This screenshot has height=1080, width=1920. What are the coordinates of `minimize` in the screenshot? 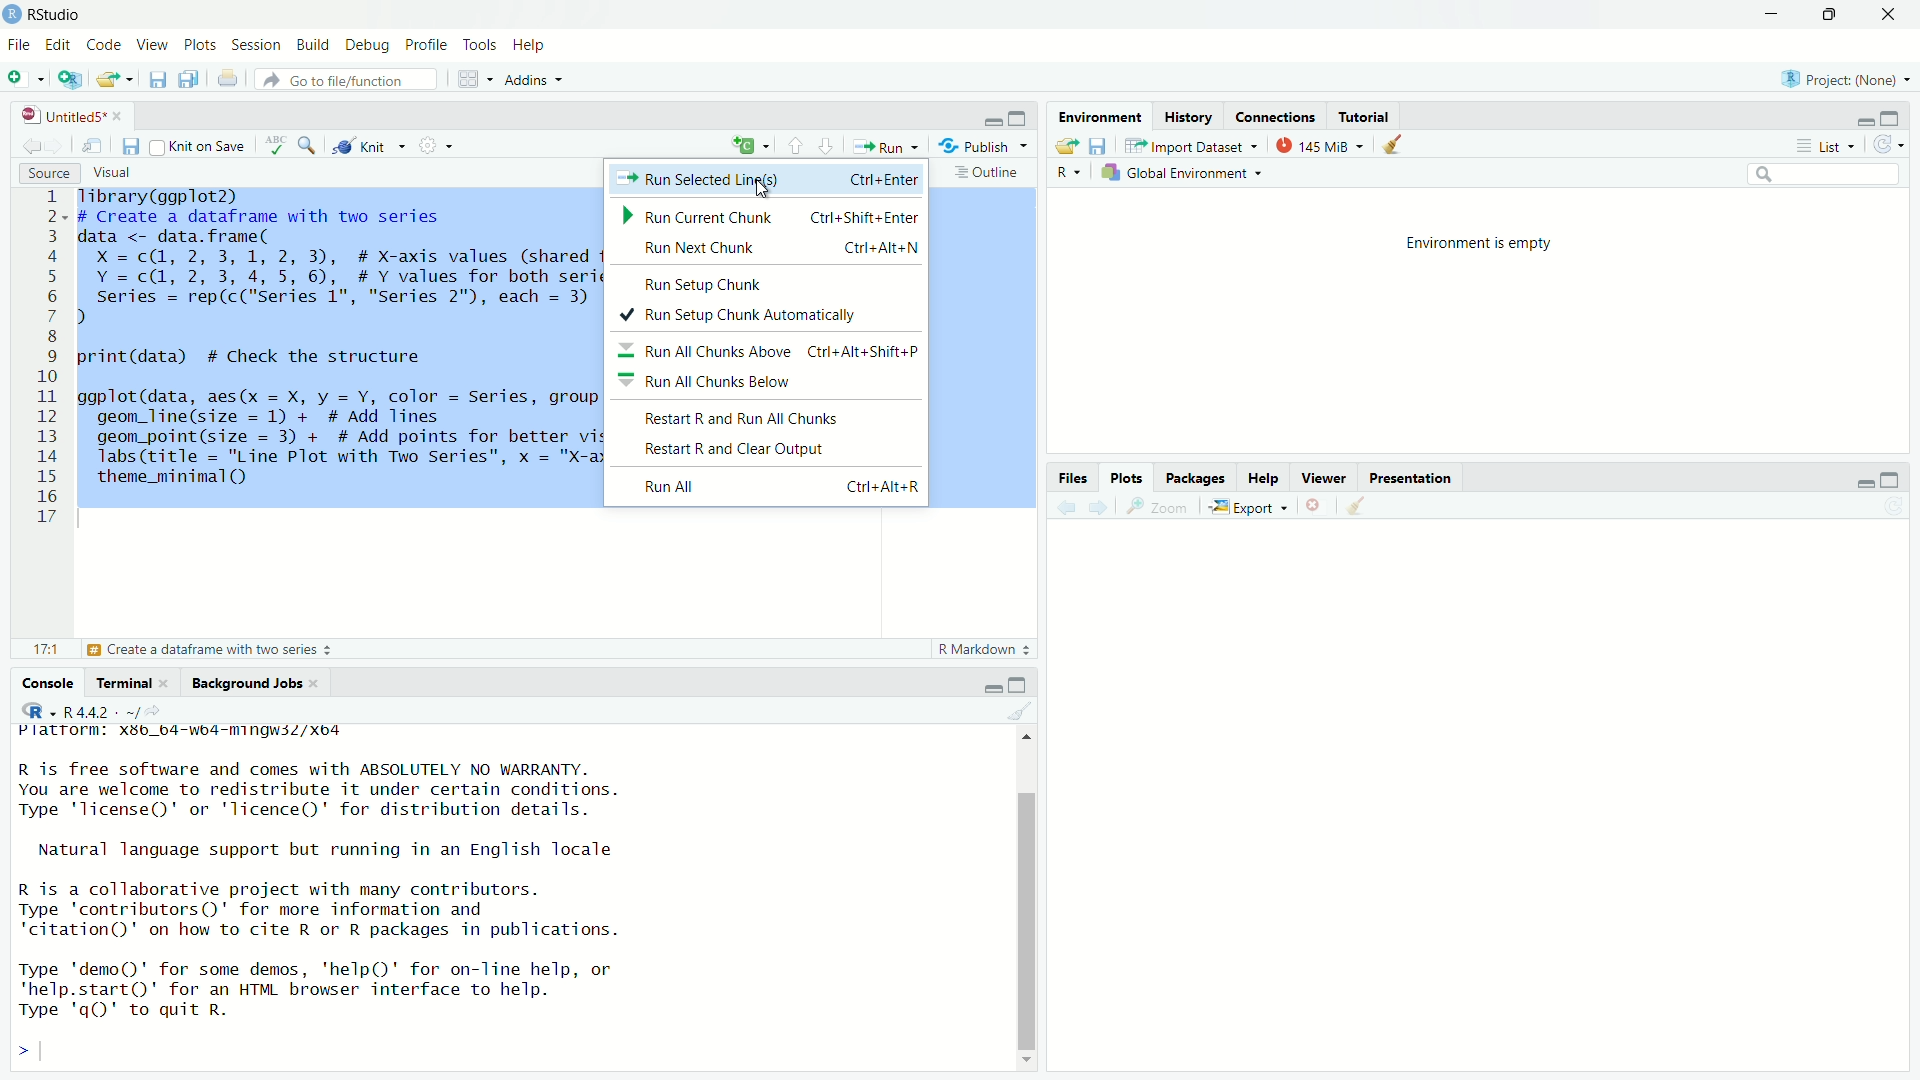 It's located at (1770, 14).